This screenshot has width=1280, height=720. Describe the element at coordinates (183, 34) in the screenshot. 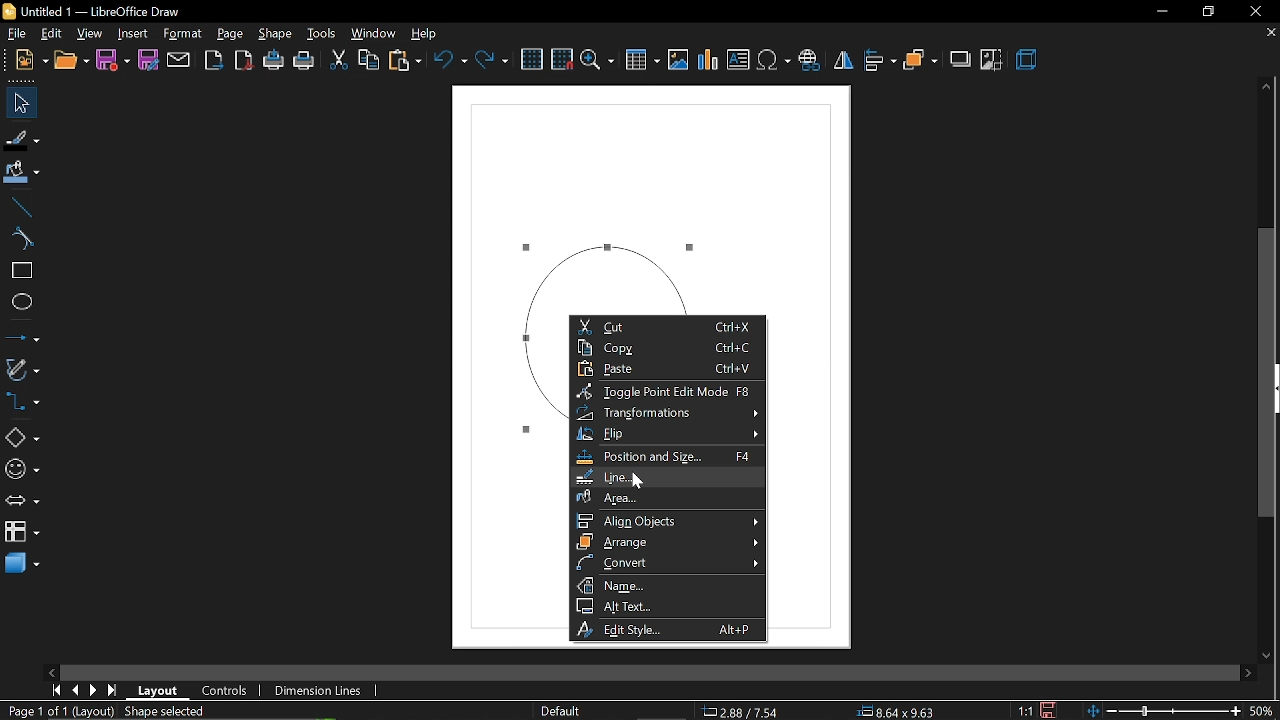

I see `format` at that location.